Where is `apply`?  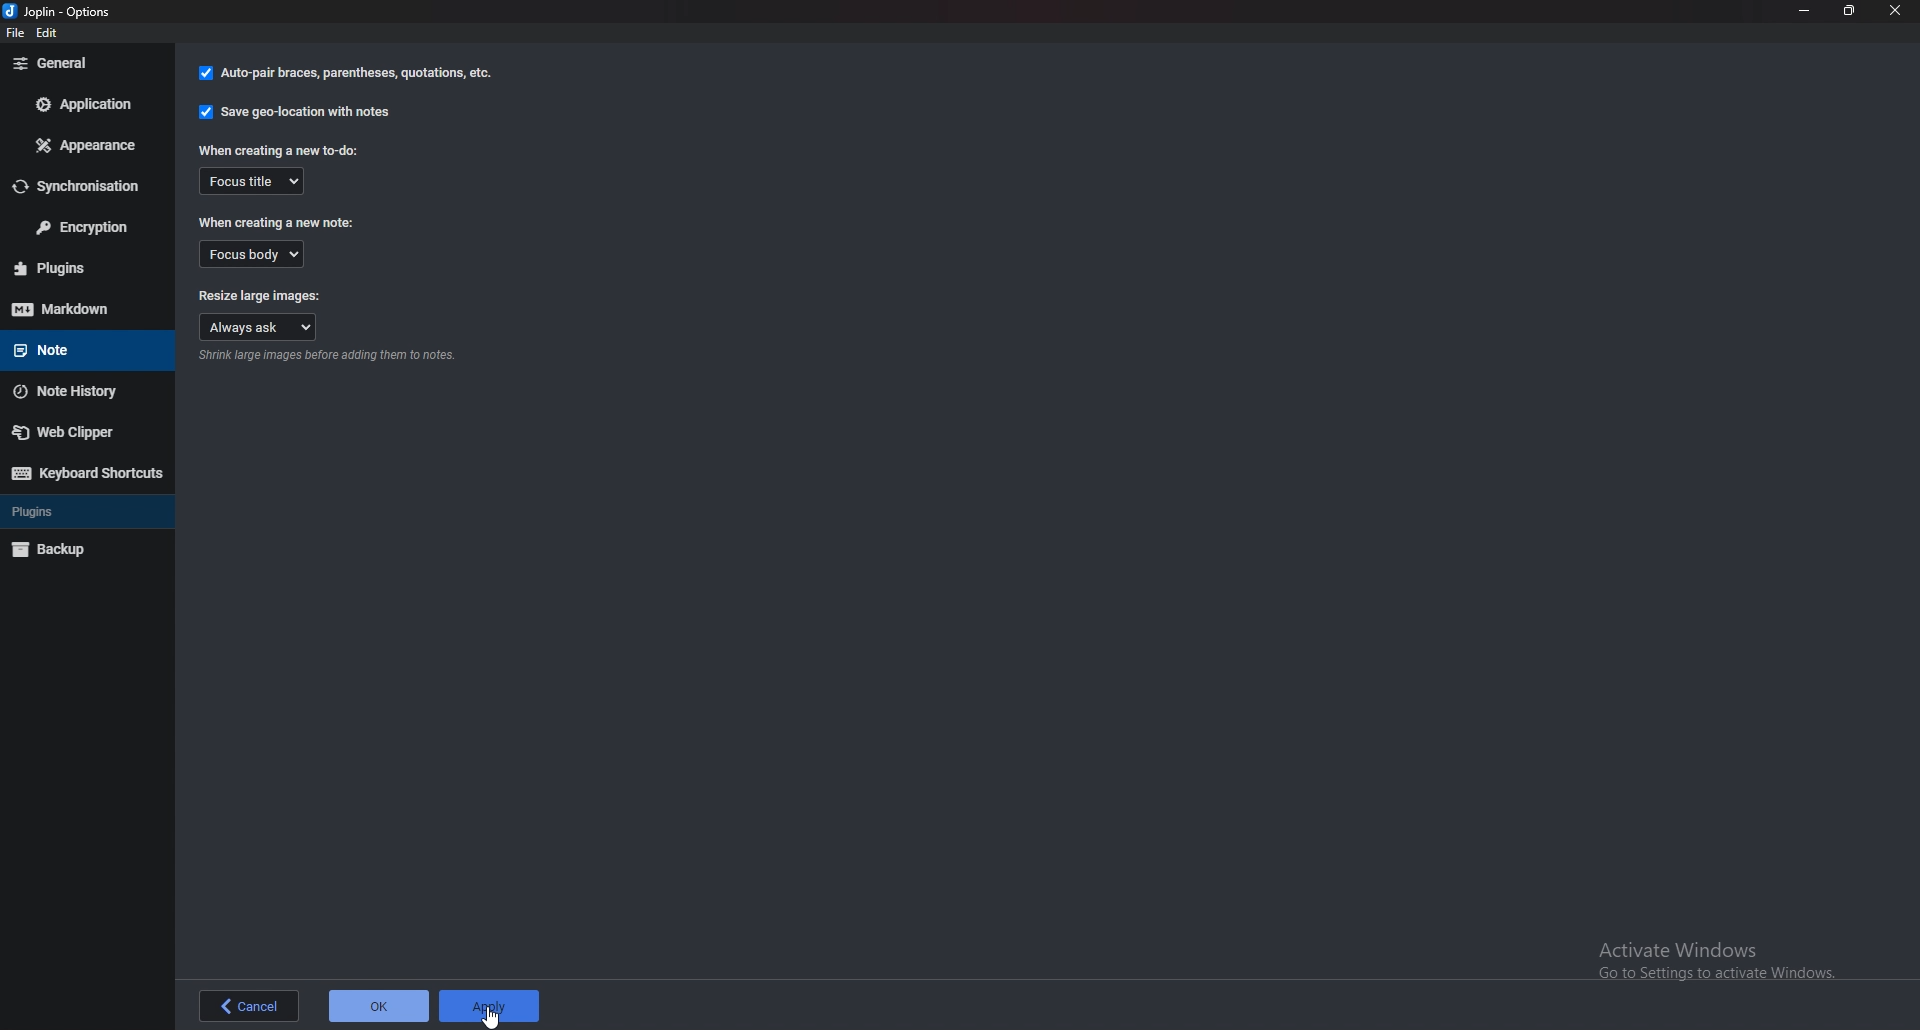
apply is located at coordinates (491, 1004).